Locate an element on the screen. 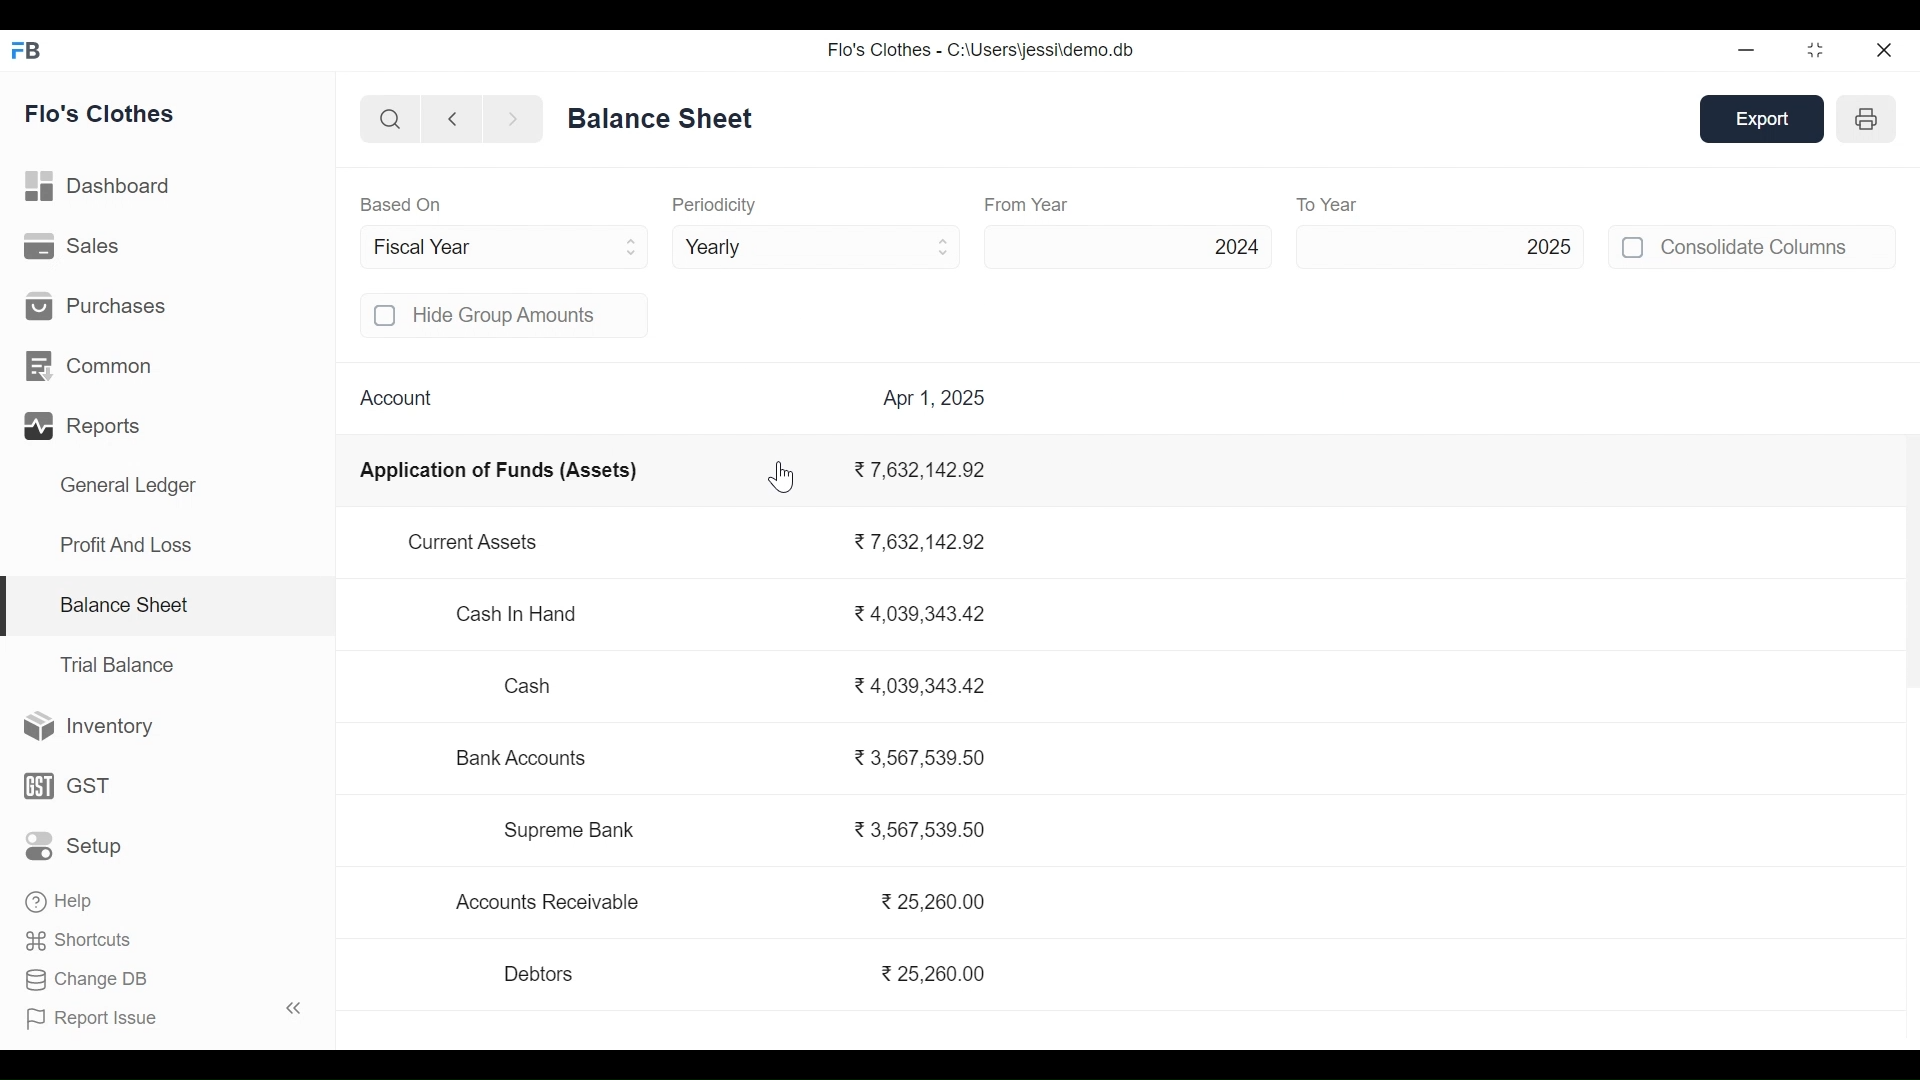 This screenshot has height=1080, width=1920. from year is located at coordinates (1028, 204).